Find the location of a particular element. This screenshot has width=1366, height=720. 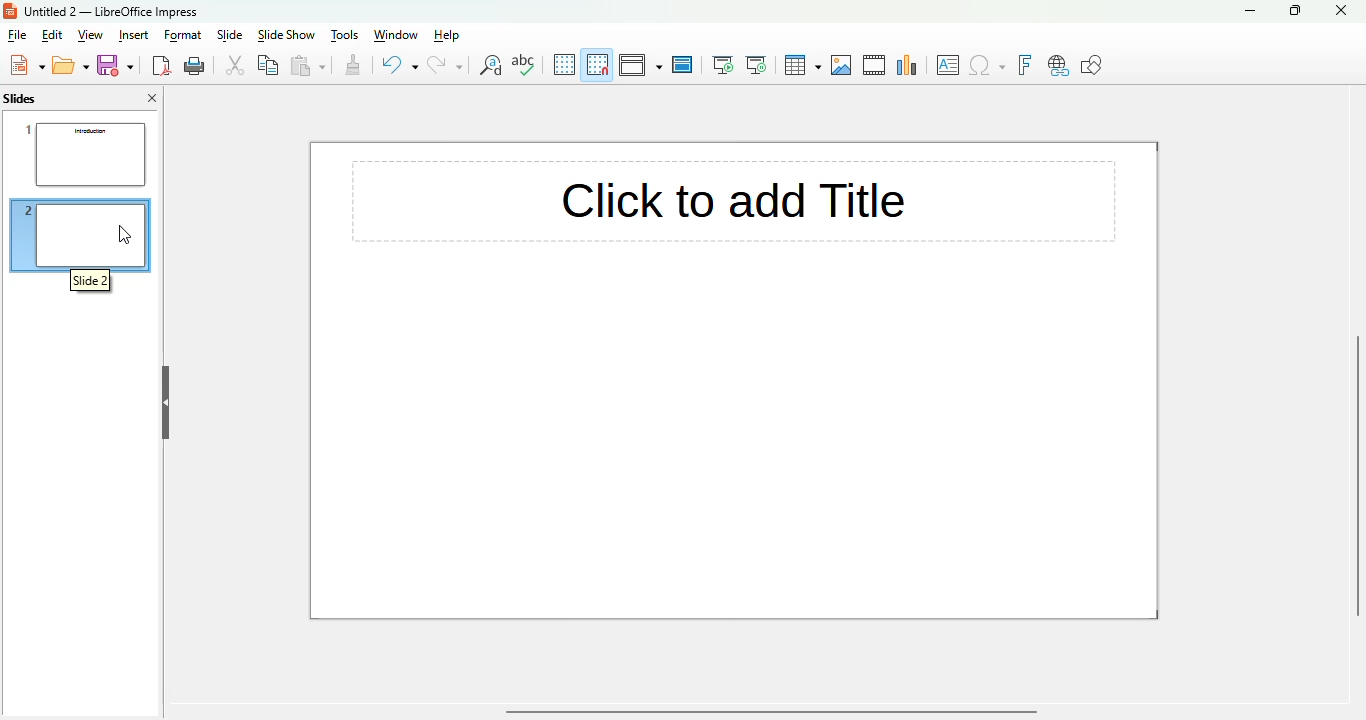

file is located at coordinates (16, 35).